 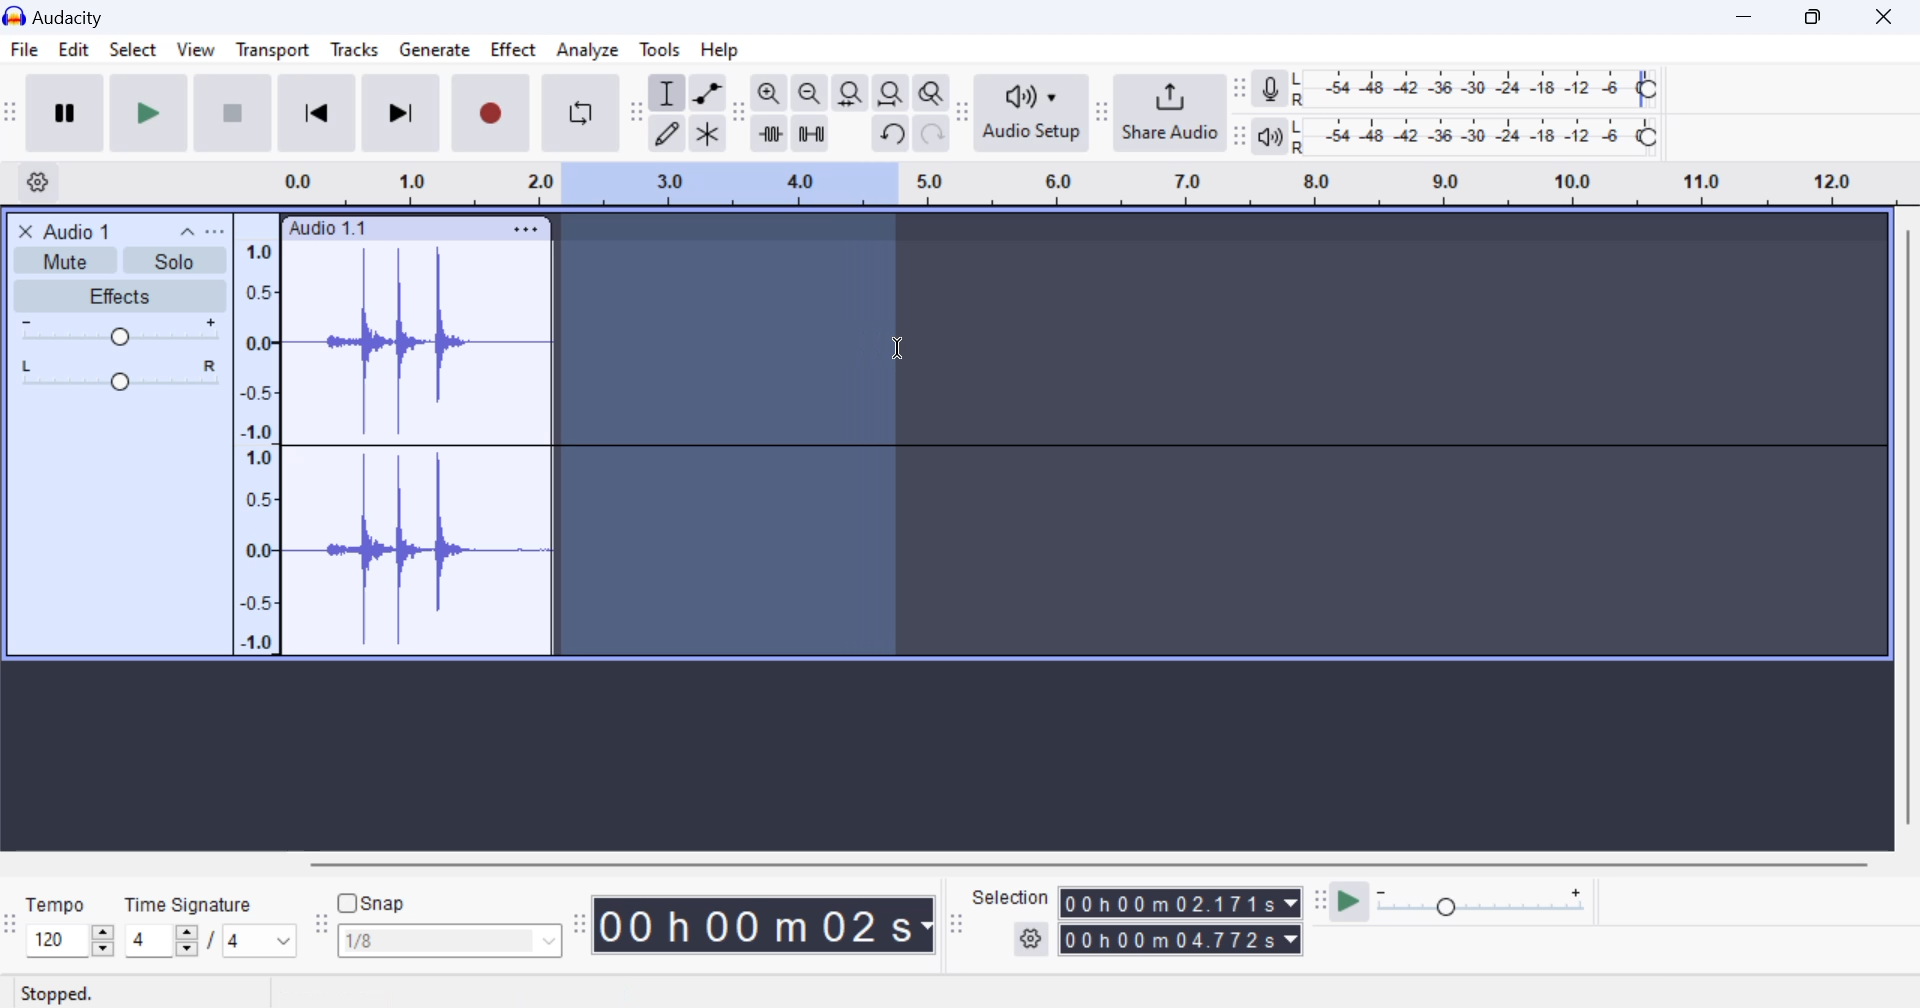 I want to click on increase or decrease tempo, so click(x=69, y=940).